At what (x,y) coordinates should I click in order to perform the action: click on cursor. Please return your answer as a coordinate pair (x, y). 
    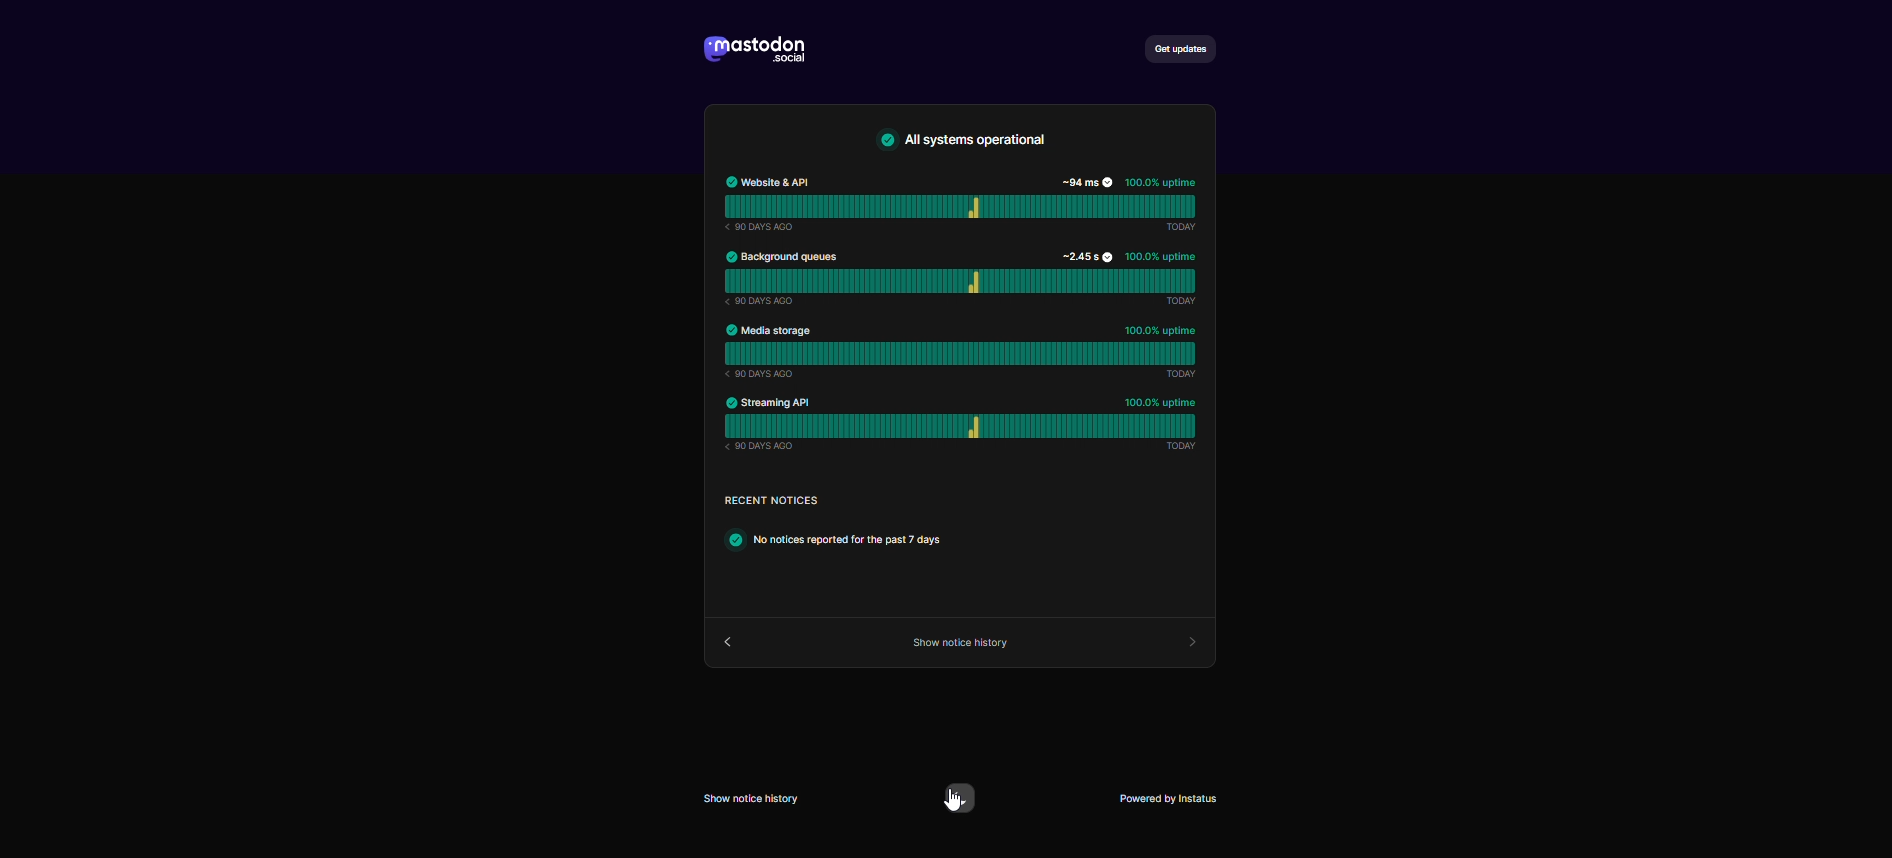
    Looking at the image, I should click on (950, 801).